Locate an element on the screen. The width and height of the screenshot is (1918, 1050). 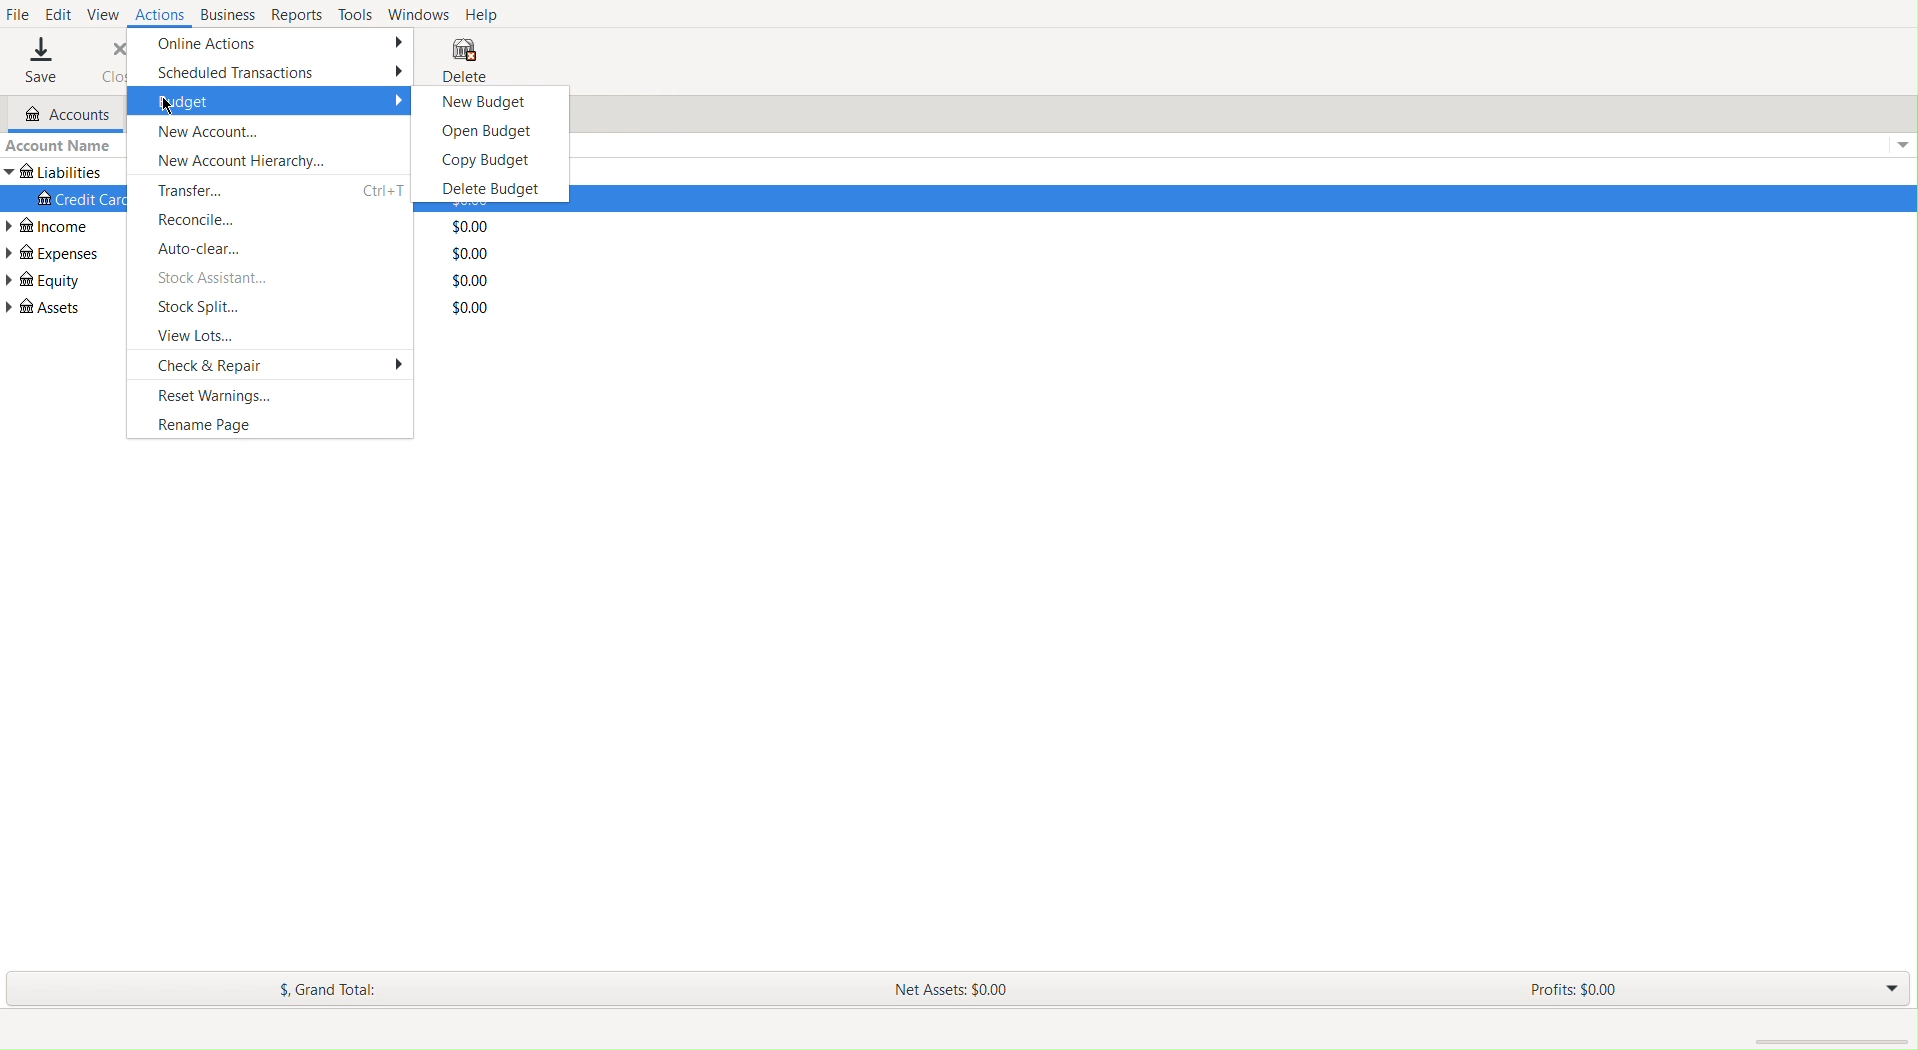
Reports is located at coordinates (294, 14).